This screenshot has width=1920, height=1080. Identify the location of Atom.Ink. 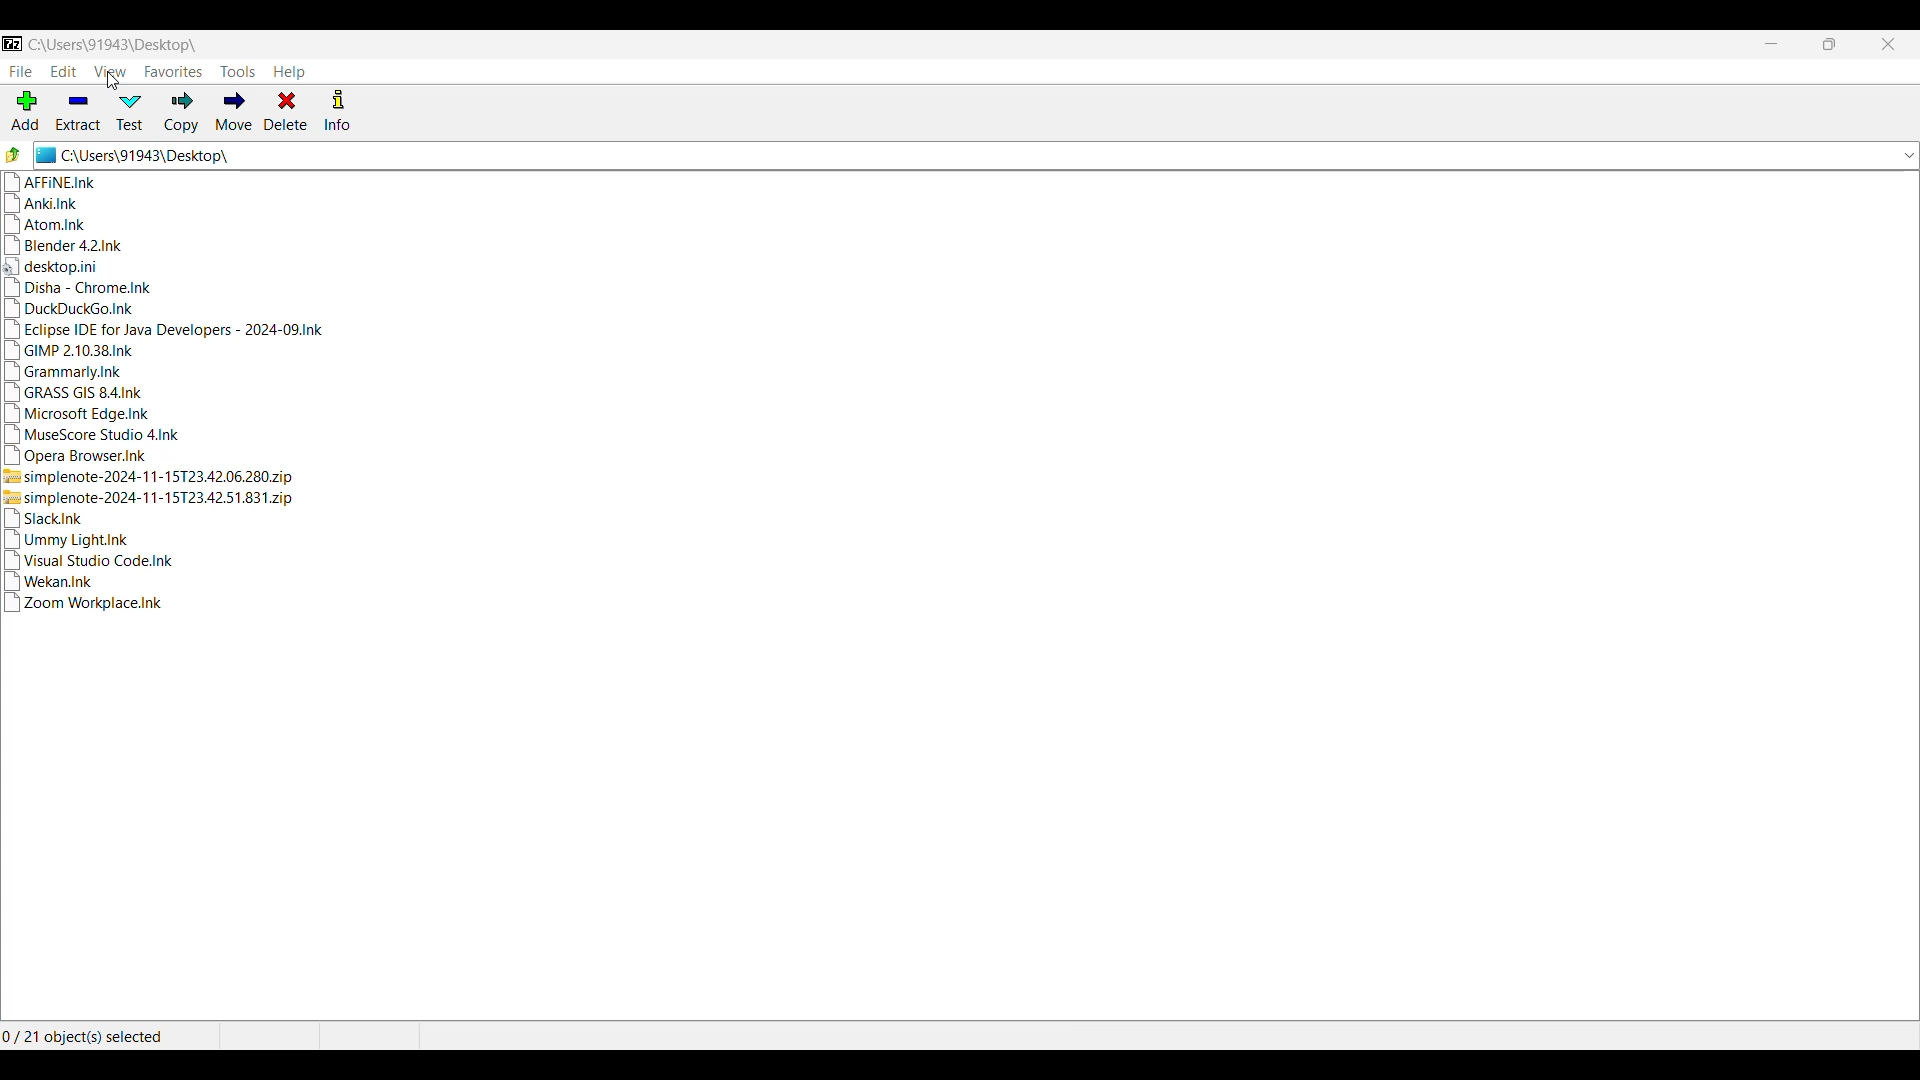
(47, 225).